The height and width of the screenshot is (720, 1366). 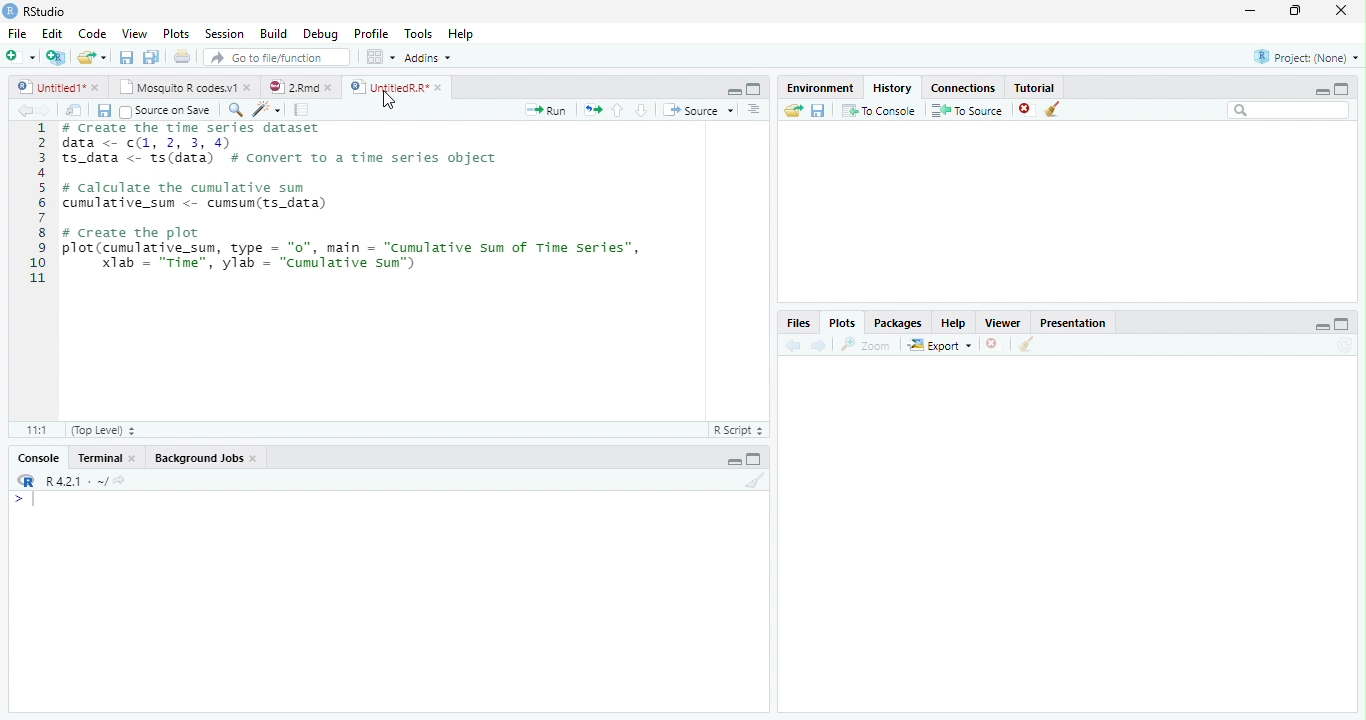 I want to click on Help, so click(x=953, y=324).